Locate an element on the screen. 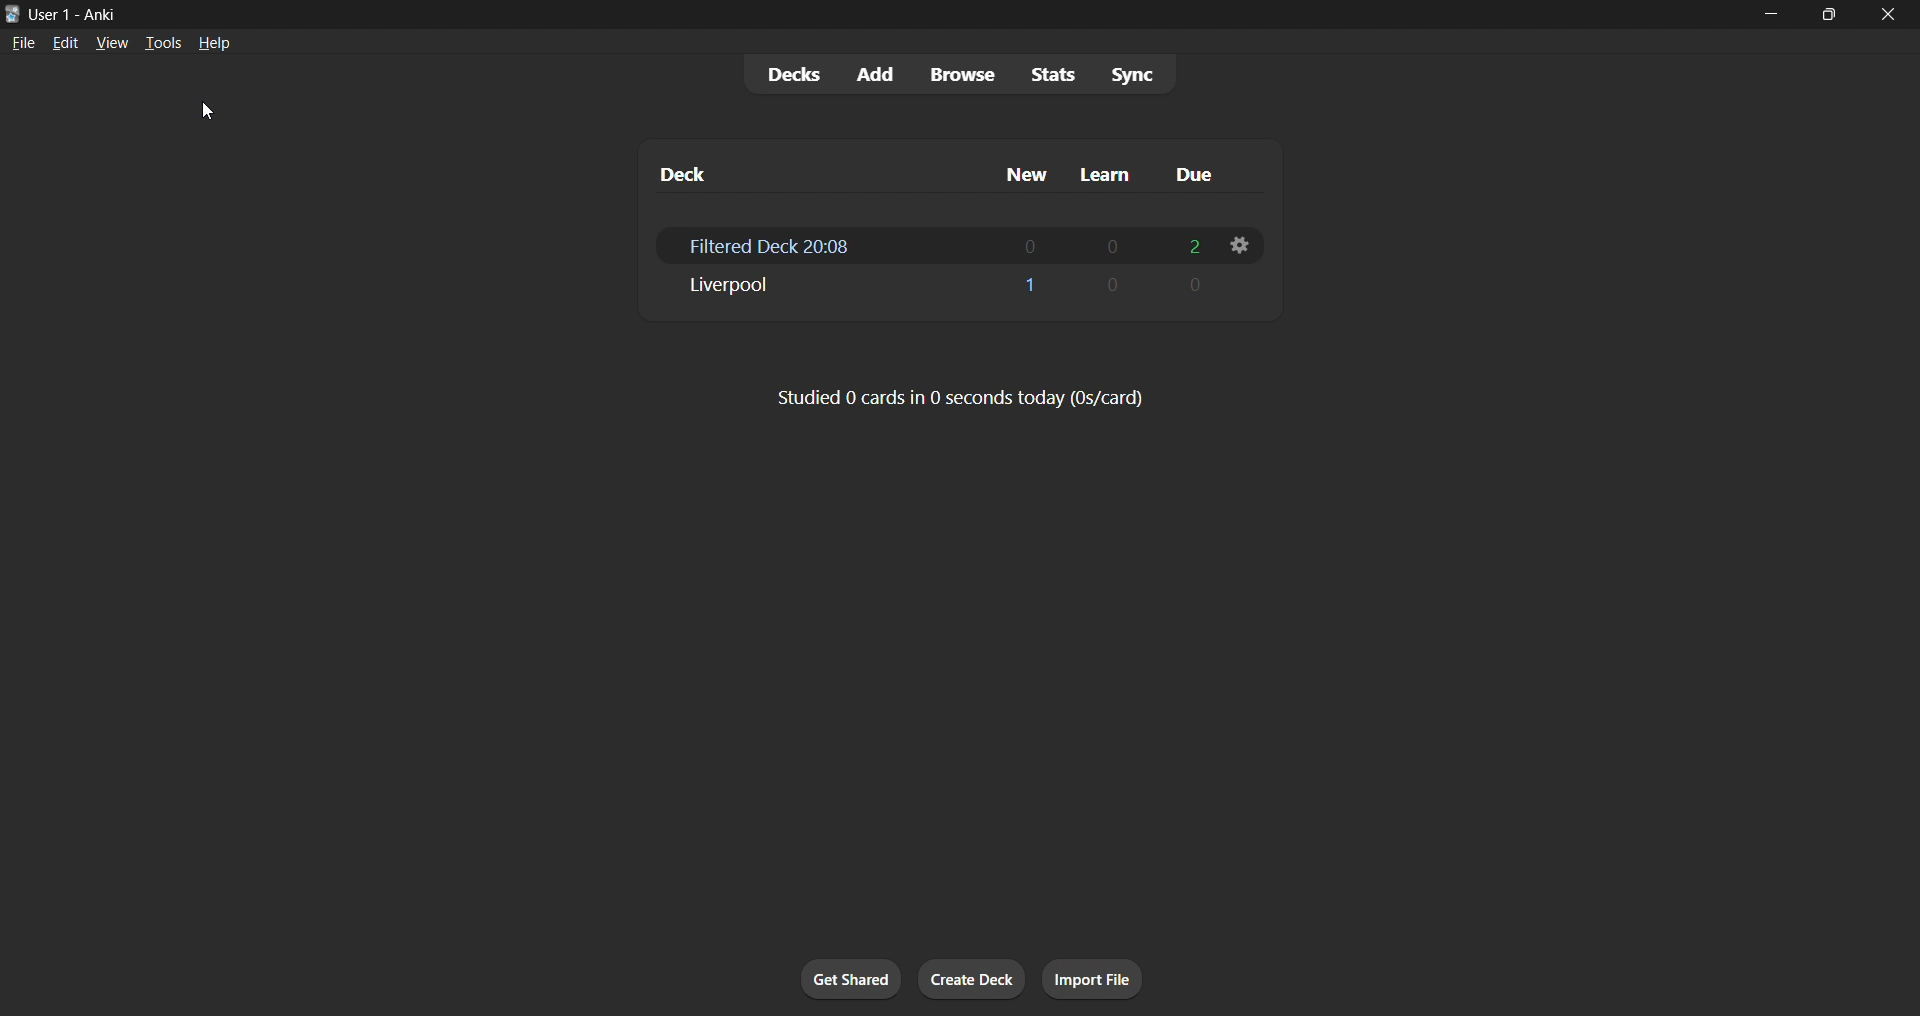 The width and height of the screenshot is (1920, 1016). cursor is located at coordinates (214, 112).